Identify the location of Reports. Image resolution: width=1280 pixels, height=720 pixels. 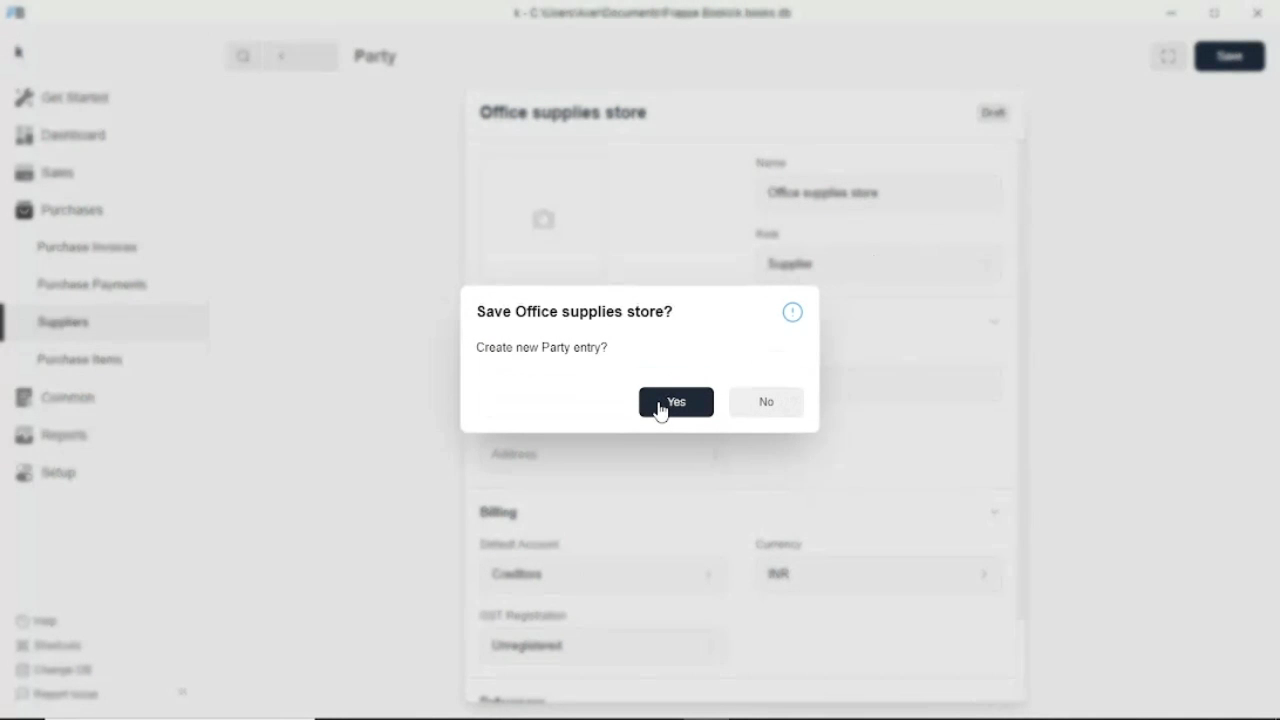
(53, 435).